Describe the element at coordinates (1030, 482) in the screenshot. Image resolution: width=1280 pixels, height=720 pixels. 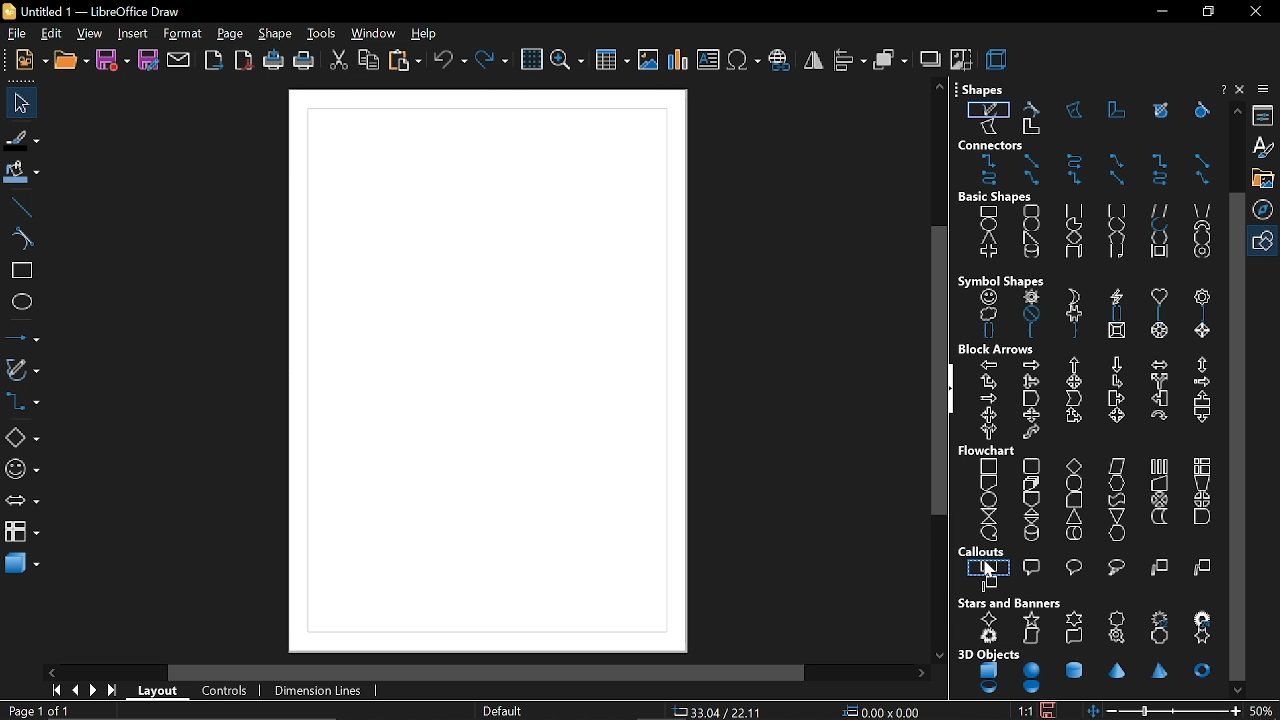
I see `multidocument` at that location.